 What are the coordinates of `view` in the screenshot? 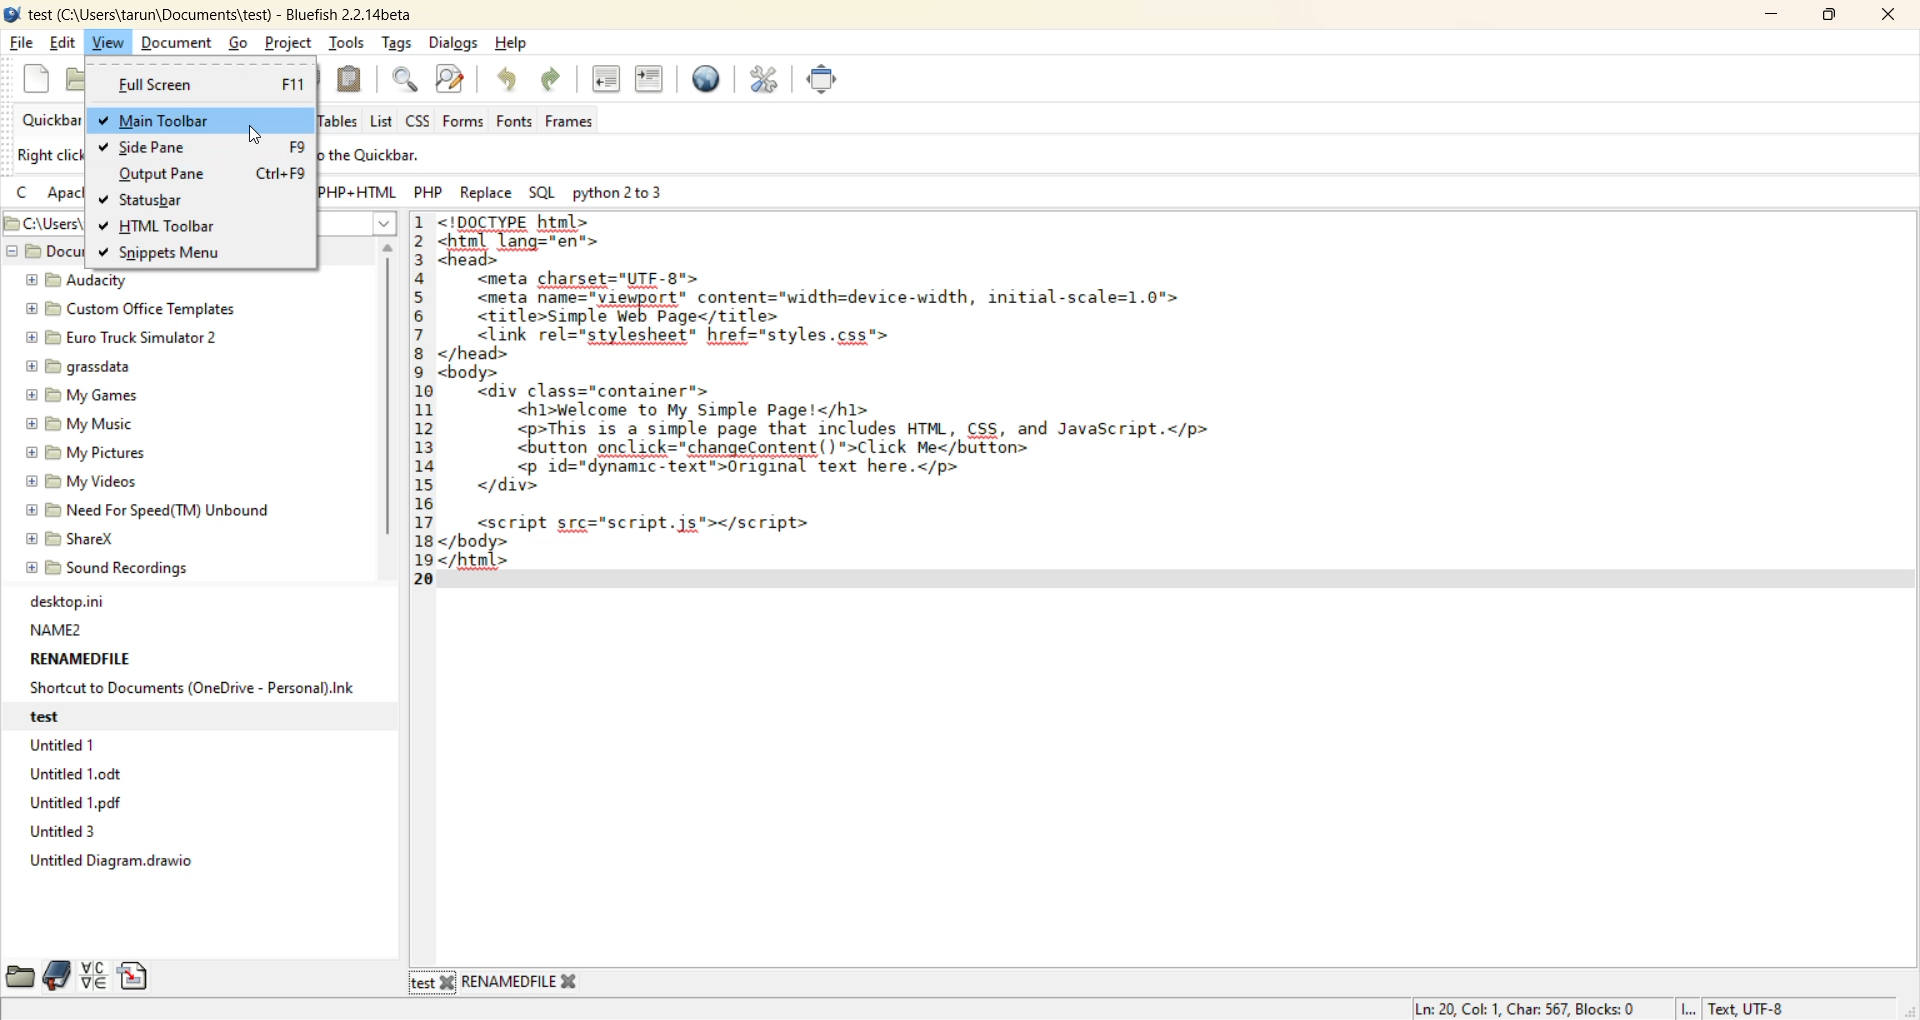 It's located at (108, 41).